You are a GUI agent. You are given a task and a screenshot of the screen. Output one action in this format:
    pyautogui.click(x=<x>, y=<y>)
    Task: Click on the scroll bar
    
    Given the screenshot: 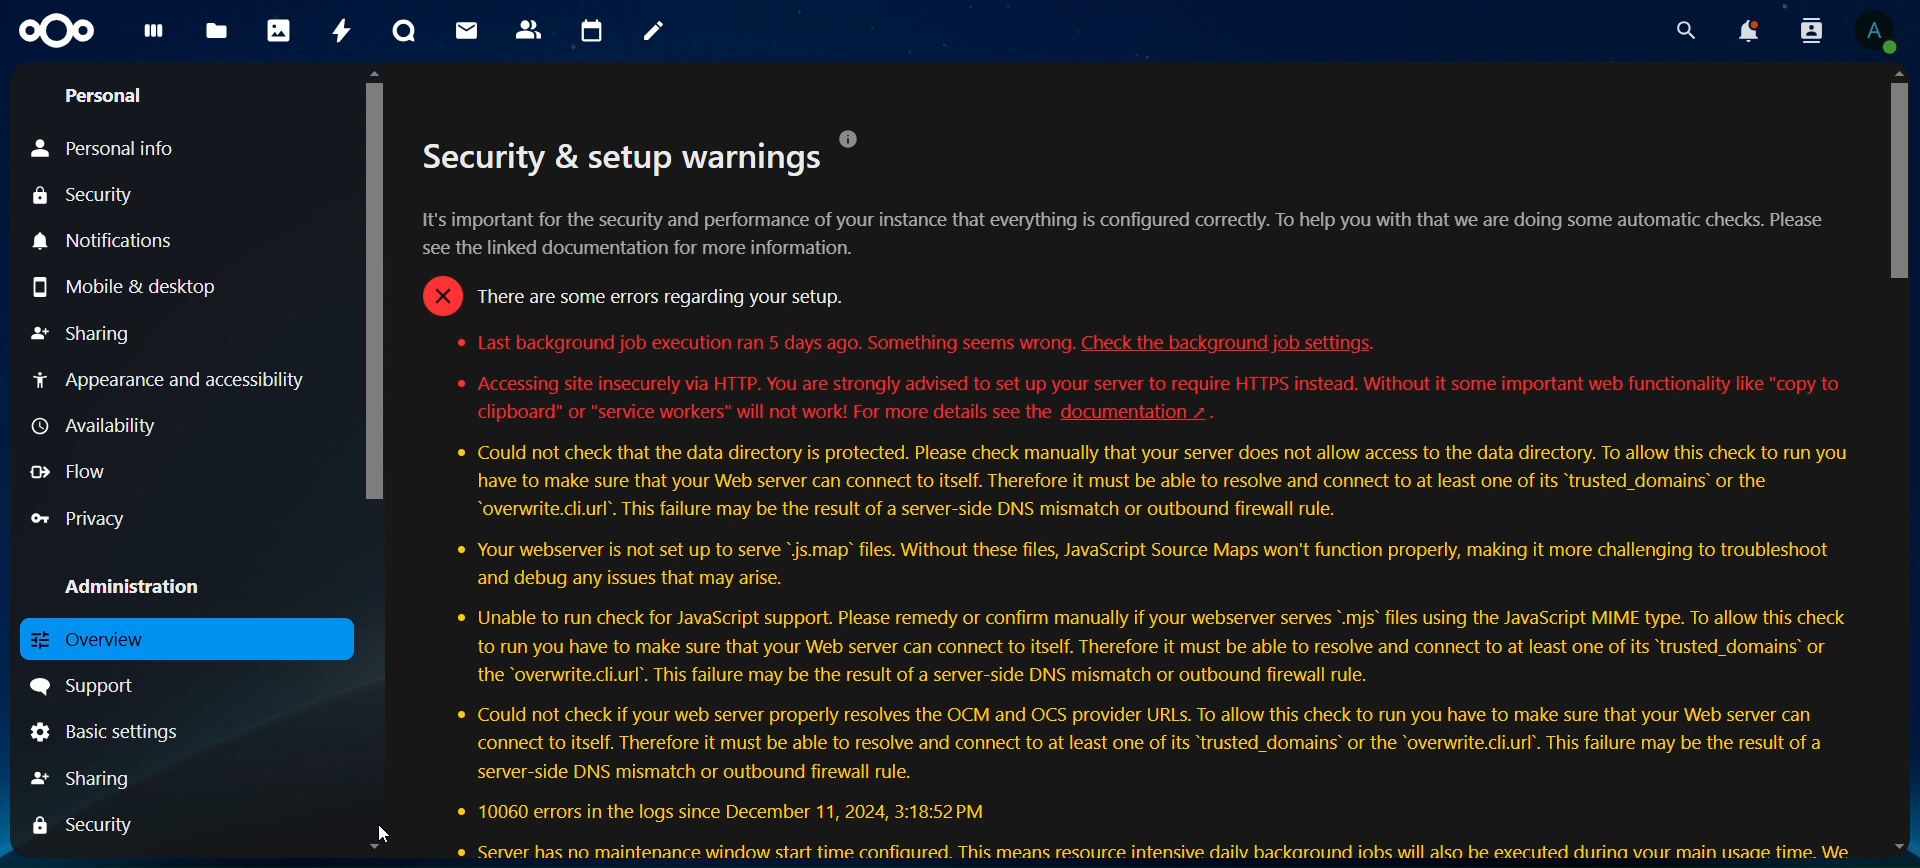 What is the action you would take?
    pyautogui.click(x=1904, y=180)
    